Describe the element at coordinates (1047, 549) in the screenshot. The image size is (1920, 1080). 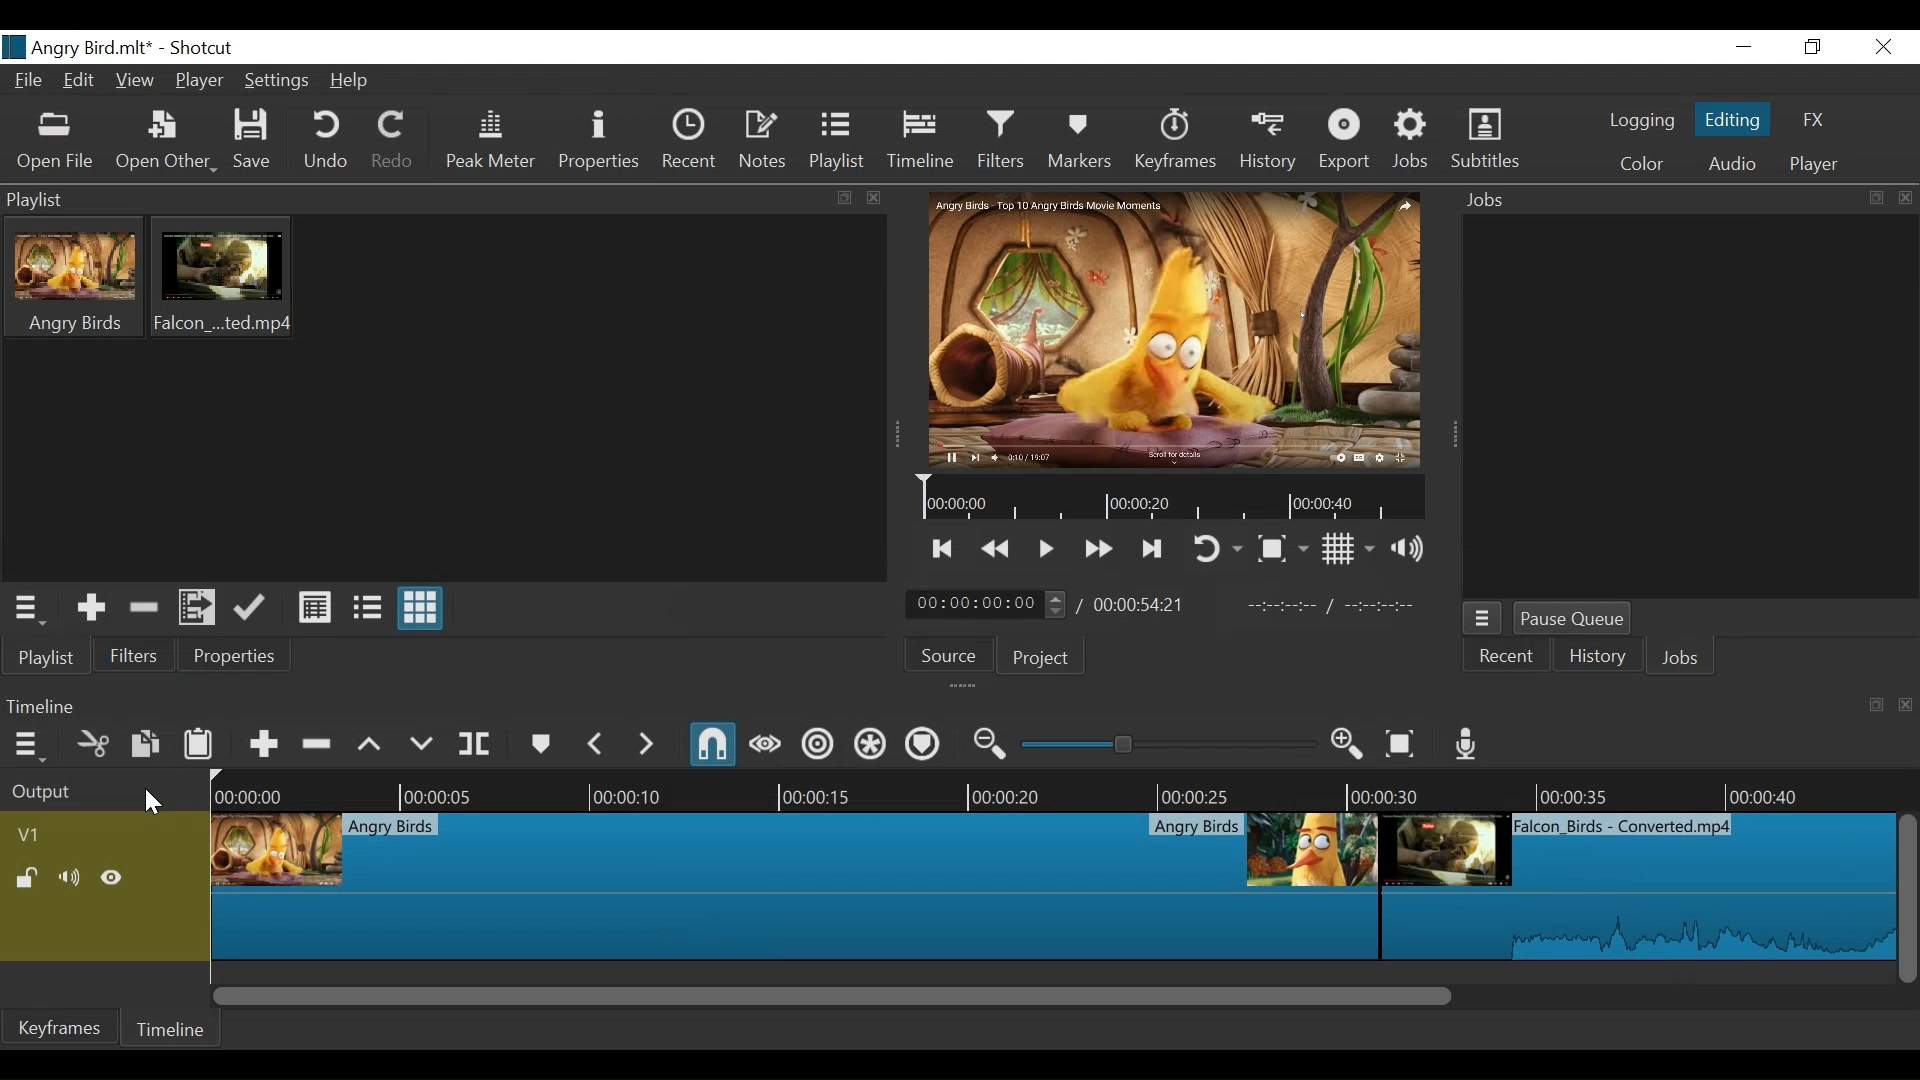
I see `Toggle play or pause` at that location.